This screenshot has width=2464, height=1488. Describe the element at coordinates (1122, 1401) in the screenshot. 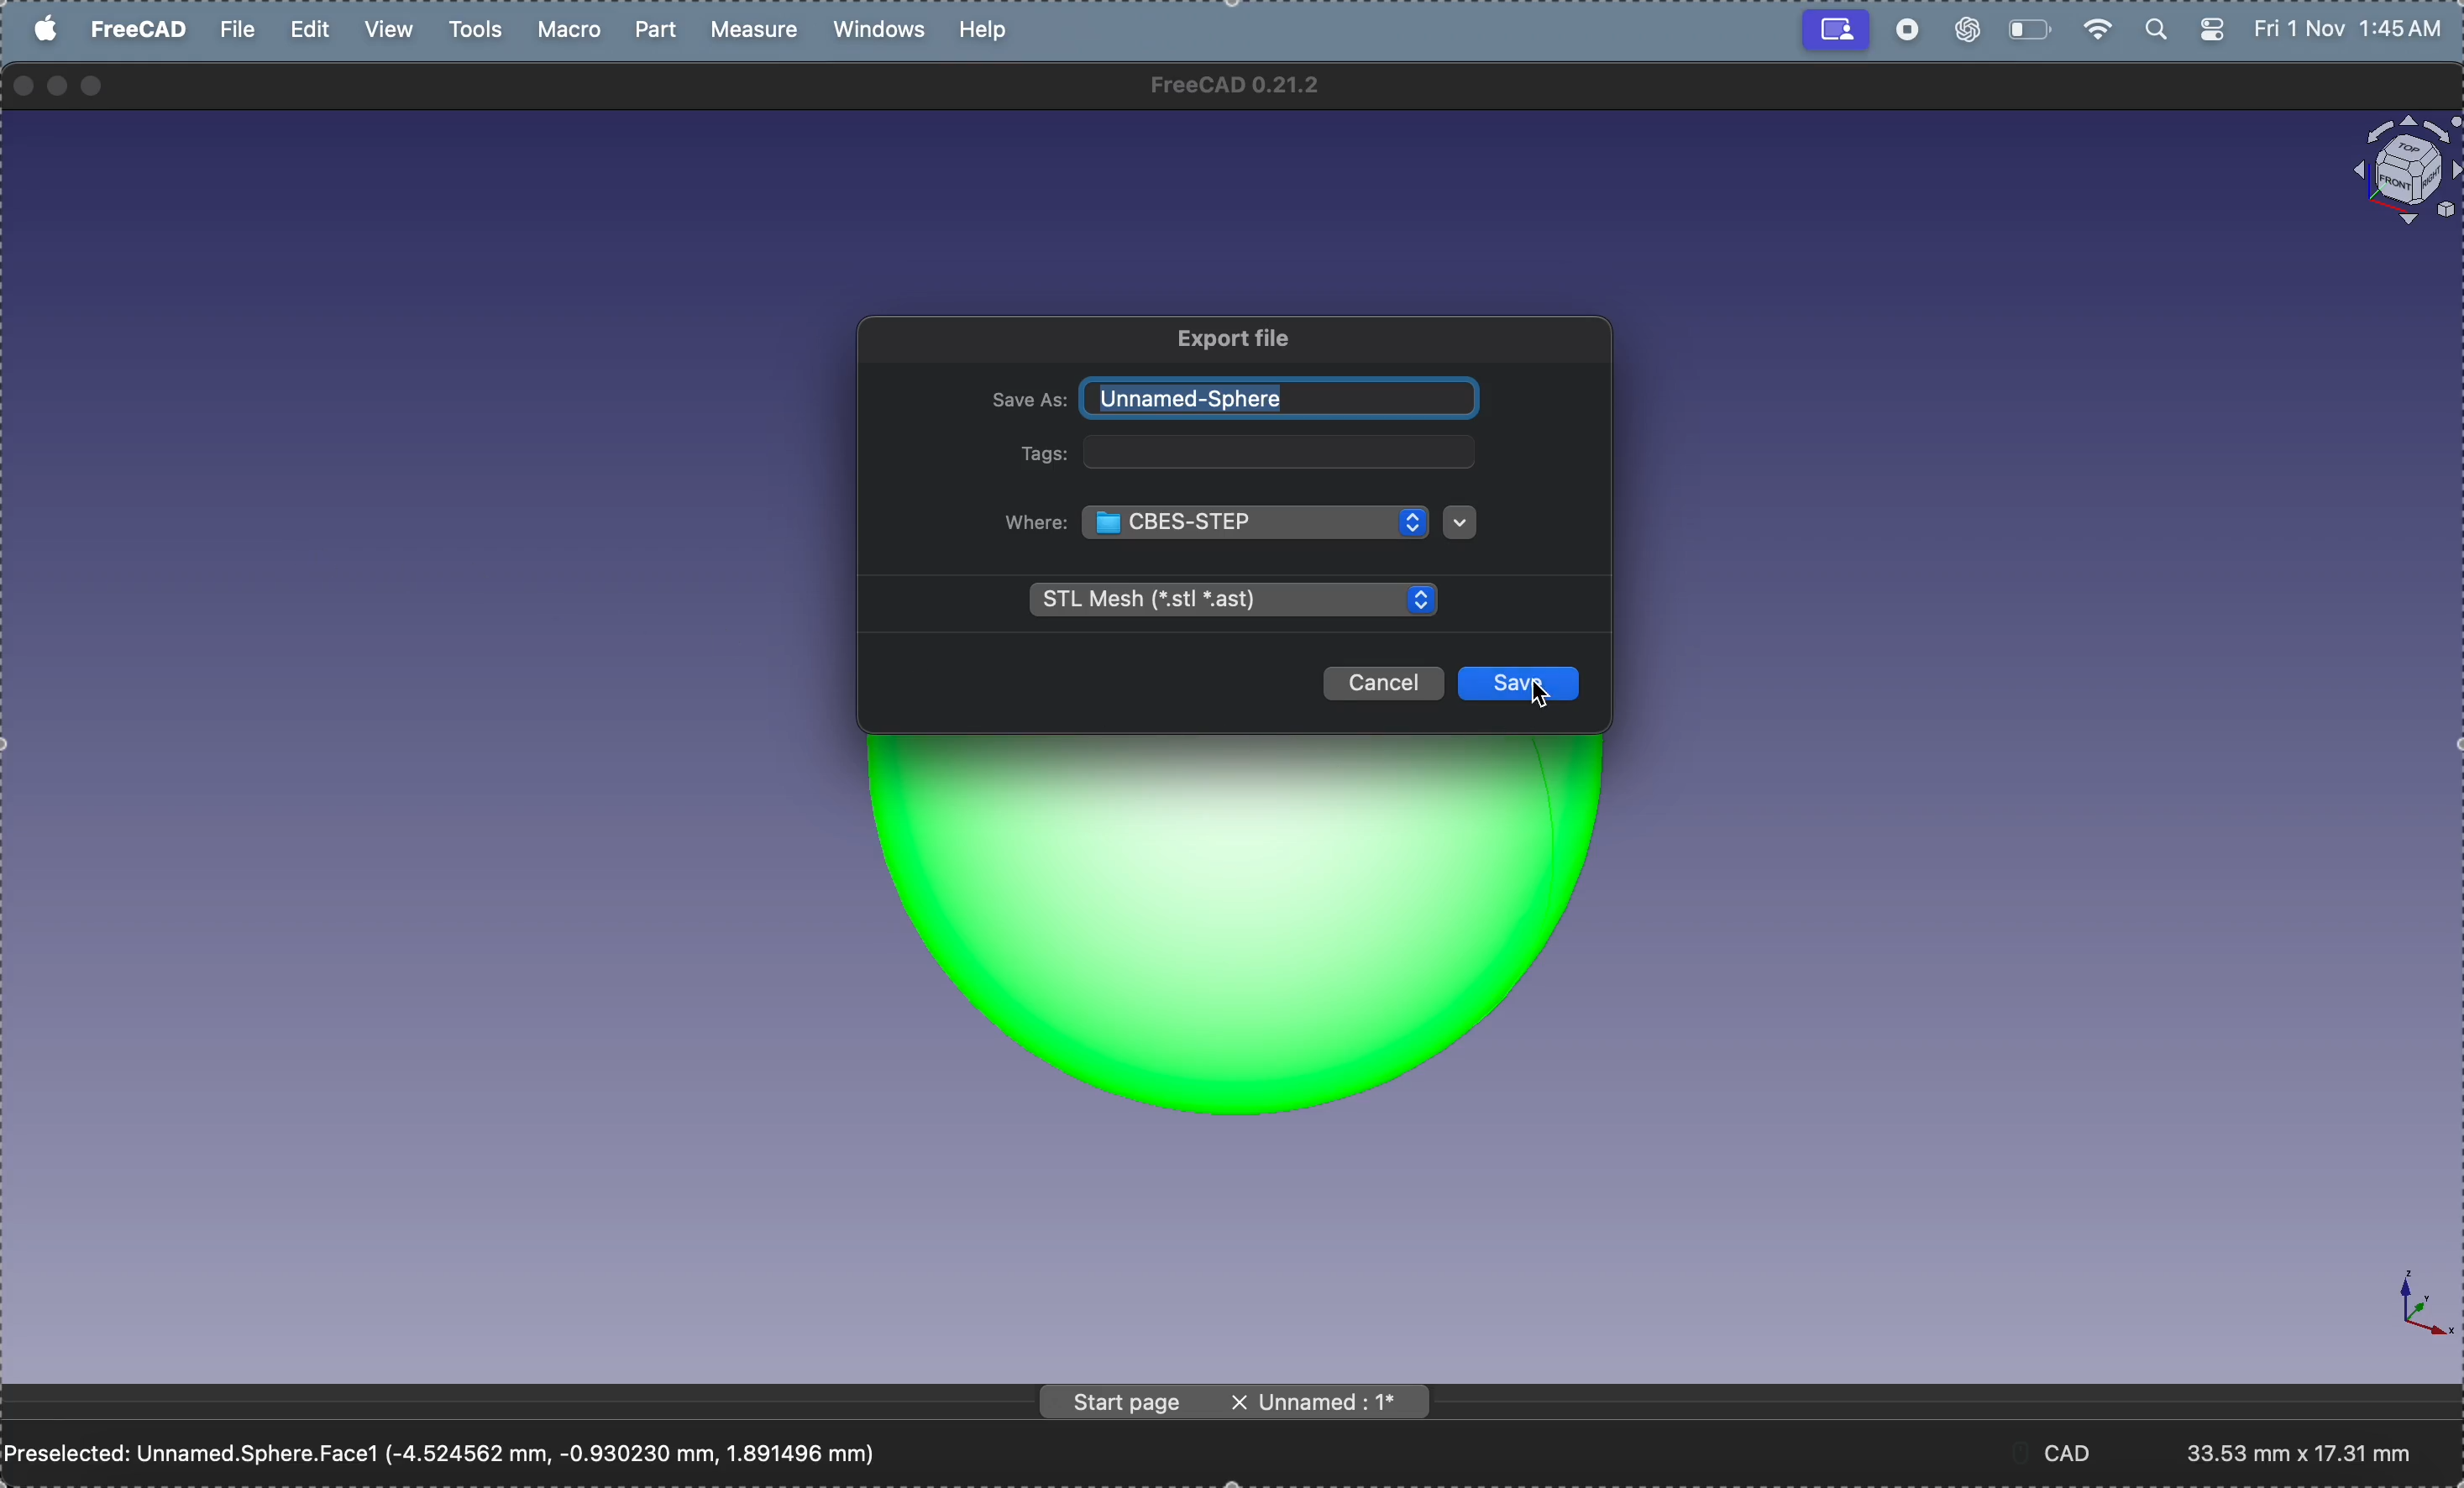

I see `start page` at that location.